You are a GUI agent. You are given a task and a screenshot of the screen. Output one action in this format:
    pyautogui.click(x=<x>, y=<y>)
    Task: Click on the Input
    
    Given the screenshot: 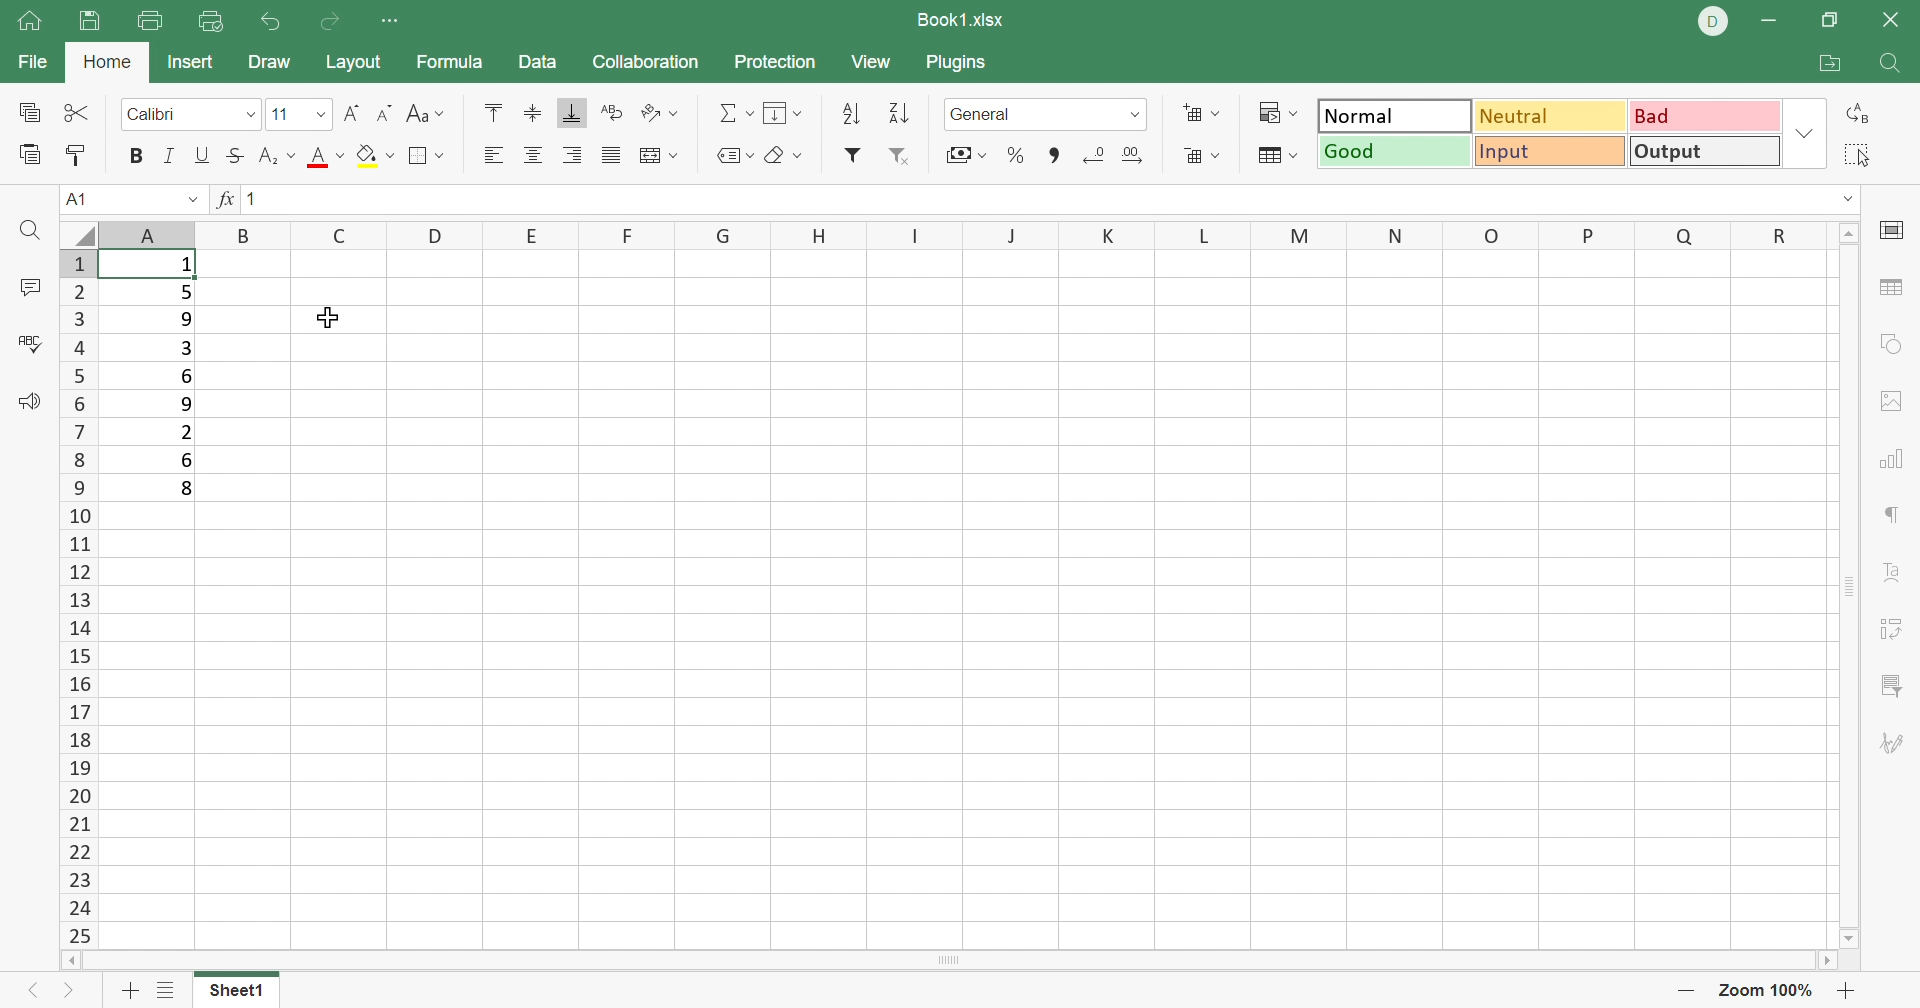 What is the action you would take?
    pyautogui.click(x=1550, y=151)
    